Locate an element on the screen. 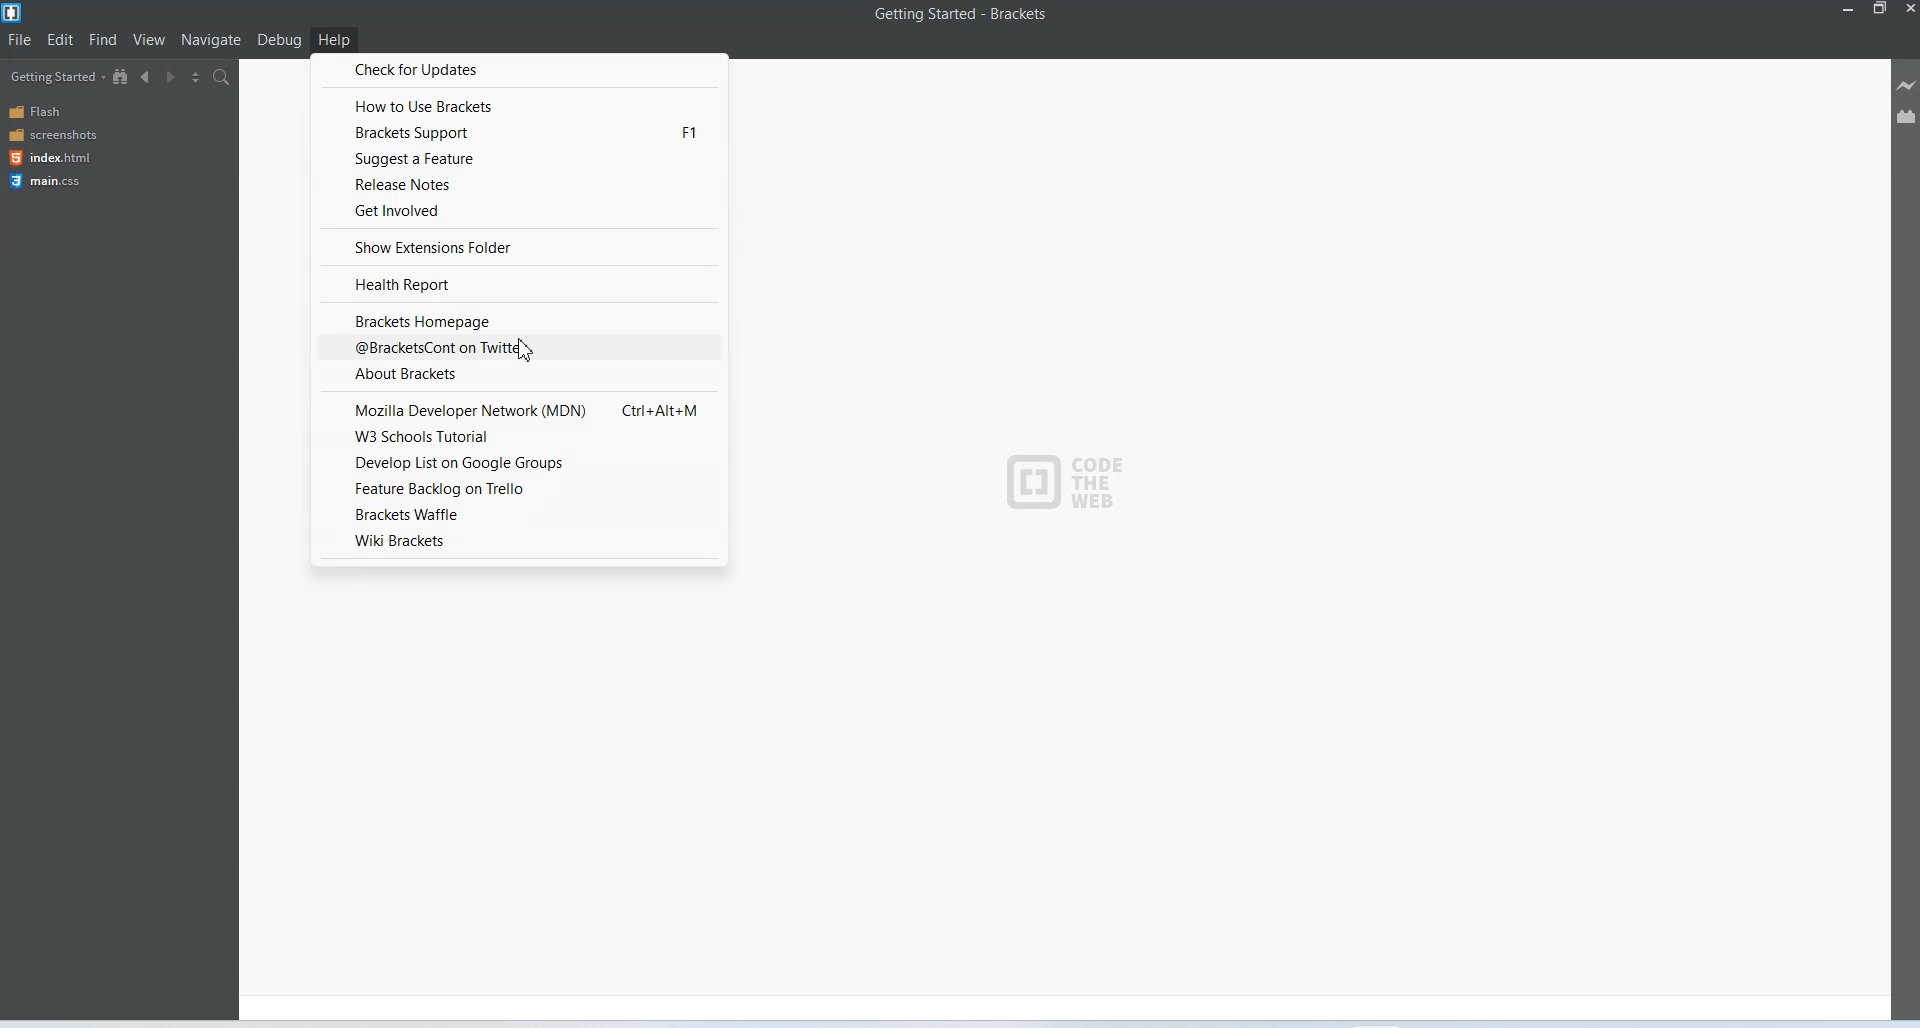 The width and height of the screenshot is (1920, 1028). Extension Manager is located at coordinates (1907, 116).